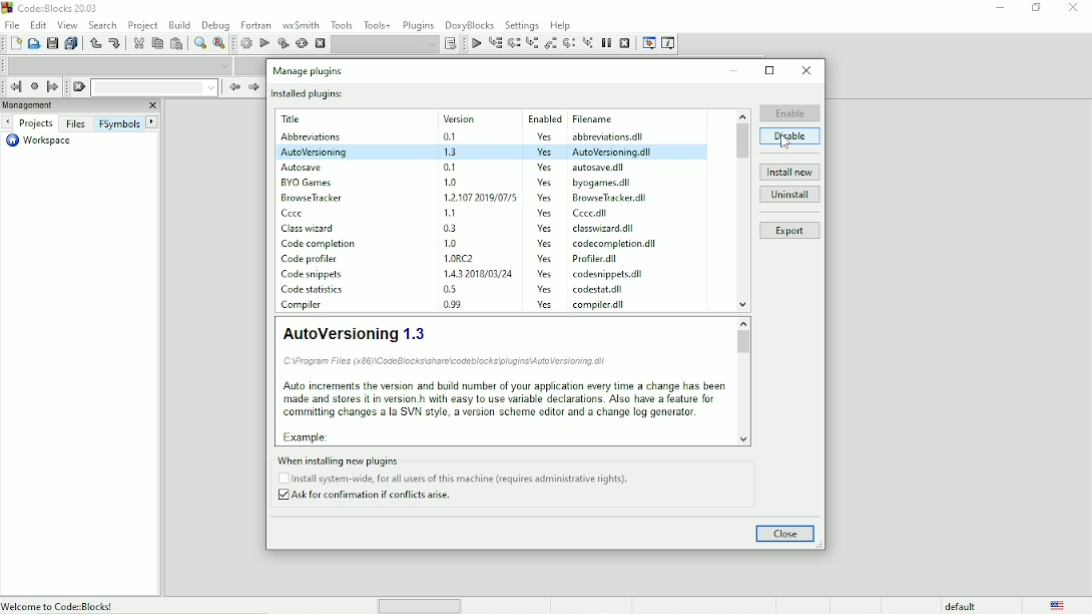 The width and height of the screenshot is (1092, 614). Describe the element at coordinates (1074, 8) in the screenshot. I see `Close` at that location.